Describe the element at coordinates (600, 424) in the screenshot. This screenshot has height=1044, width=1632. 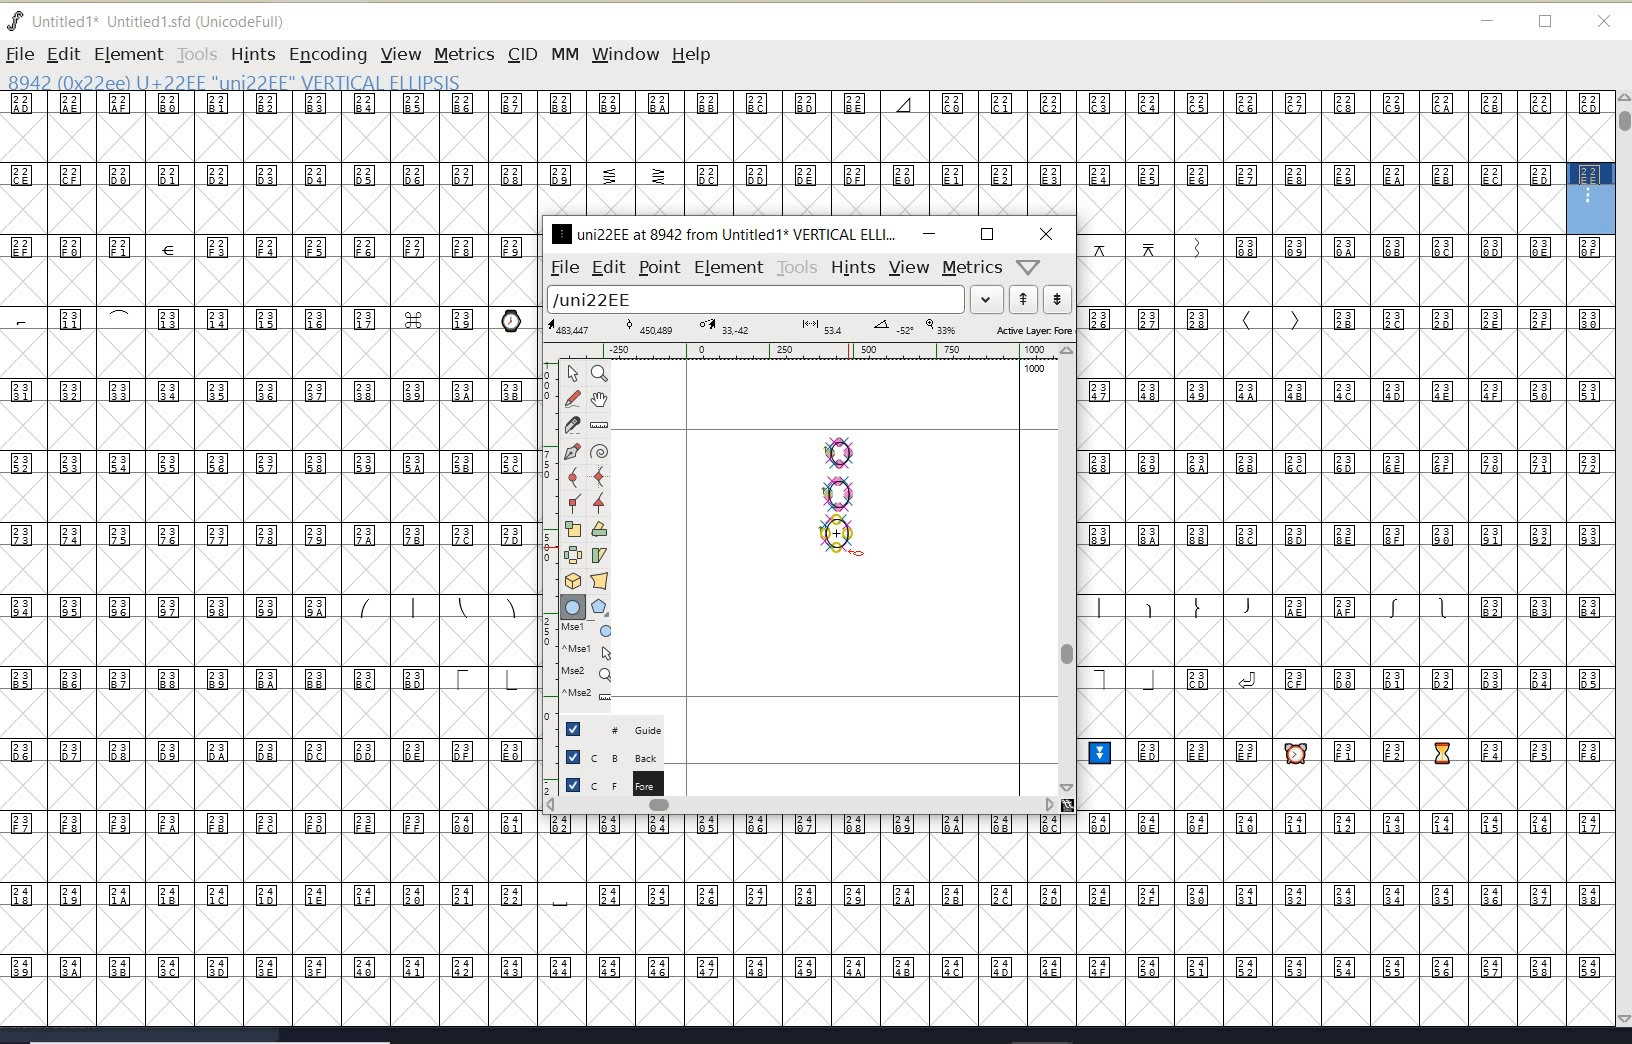
I see `measure distance, angle between points` at that location.